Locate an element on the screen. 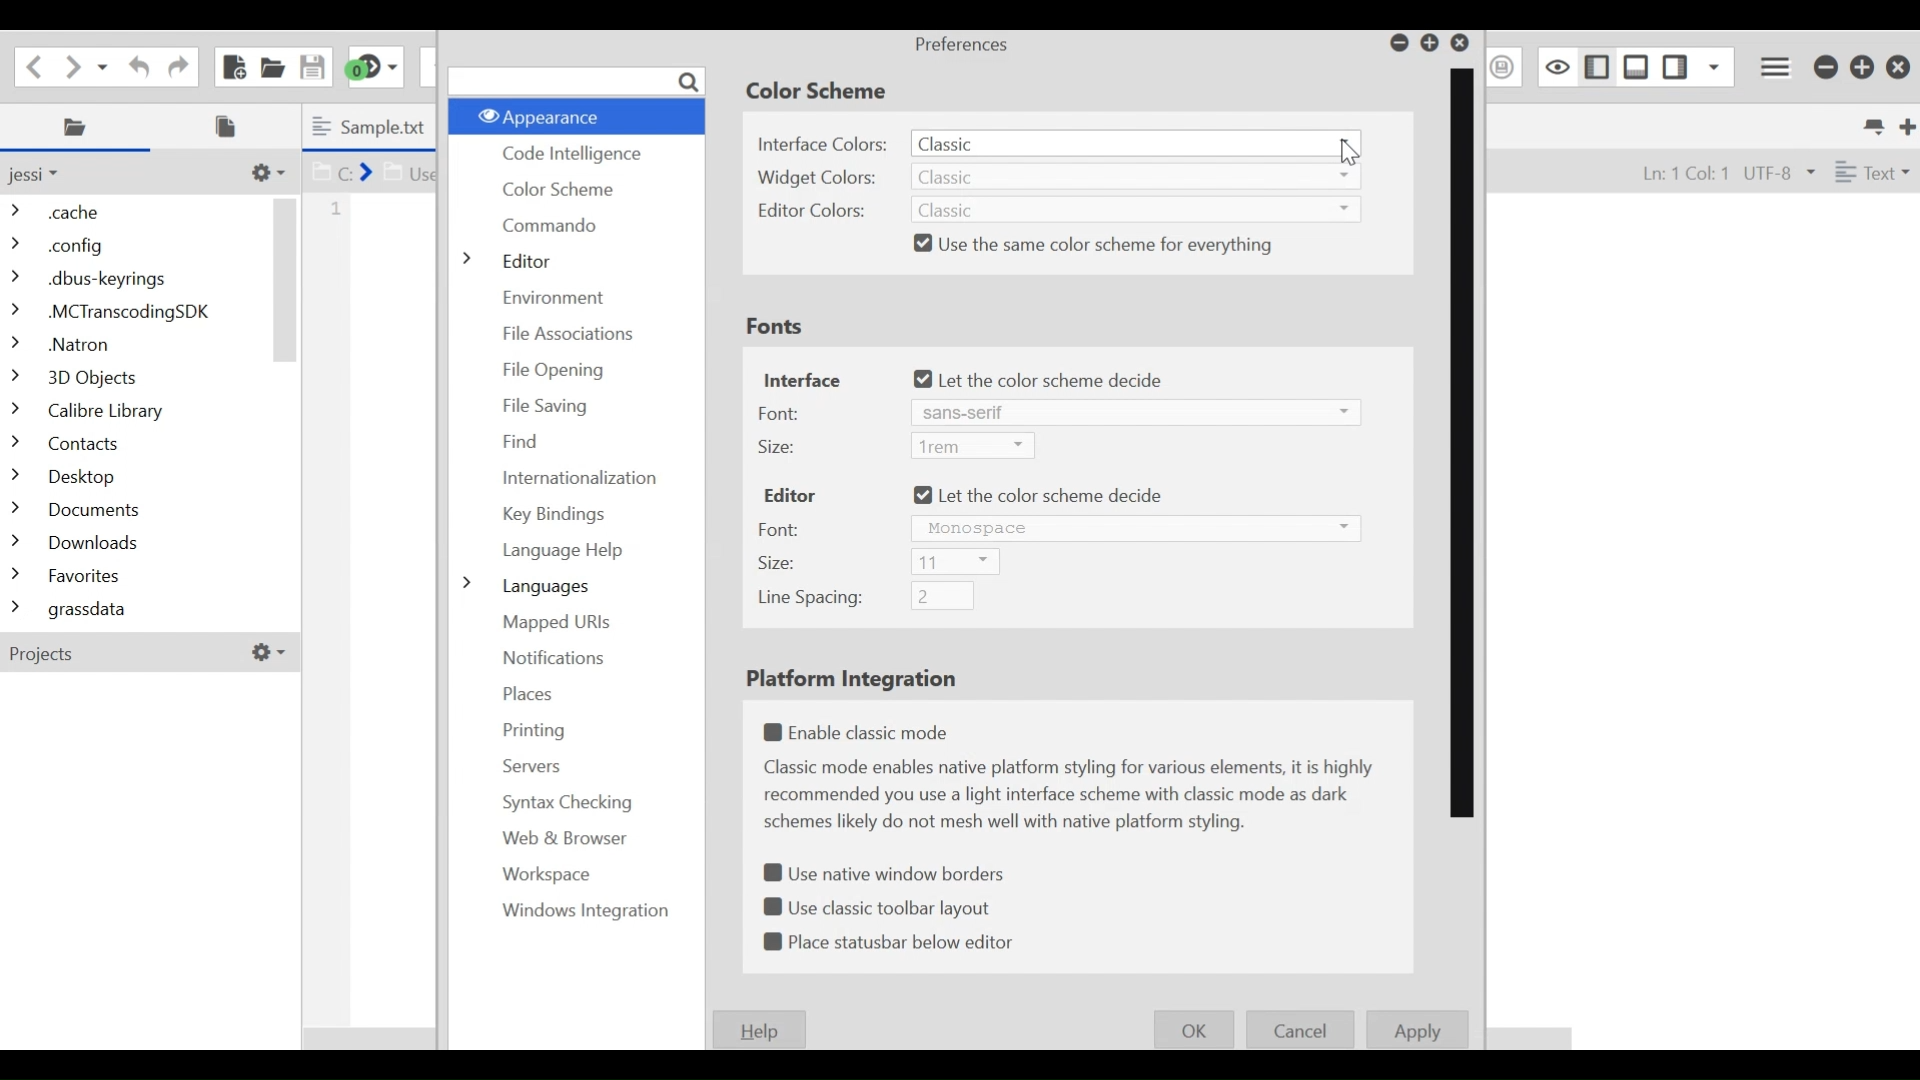 The height and width of the screenshot is (1080, 1920). jump to the next syntax checking result is located at coordinates (374, 67).